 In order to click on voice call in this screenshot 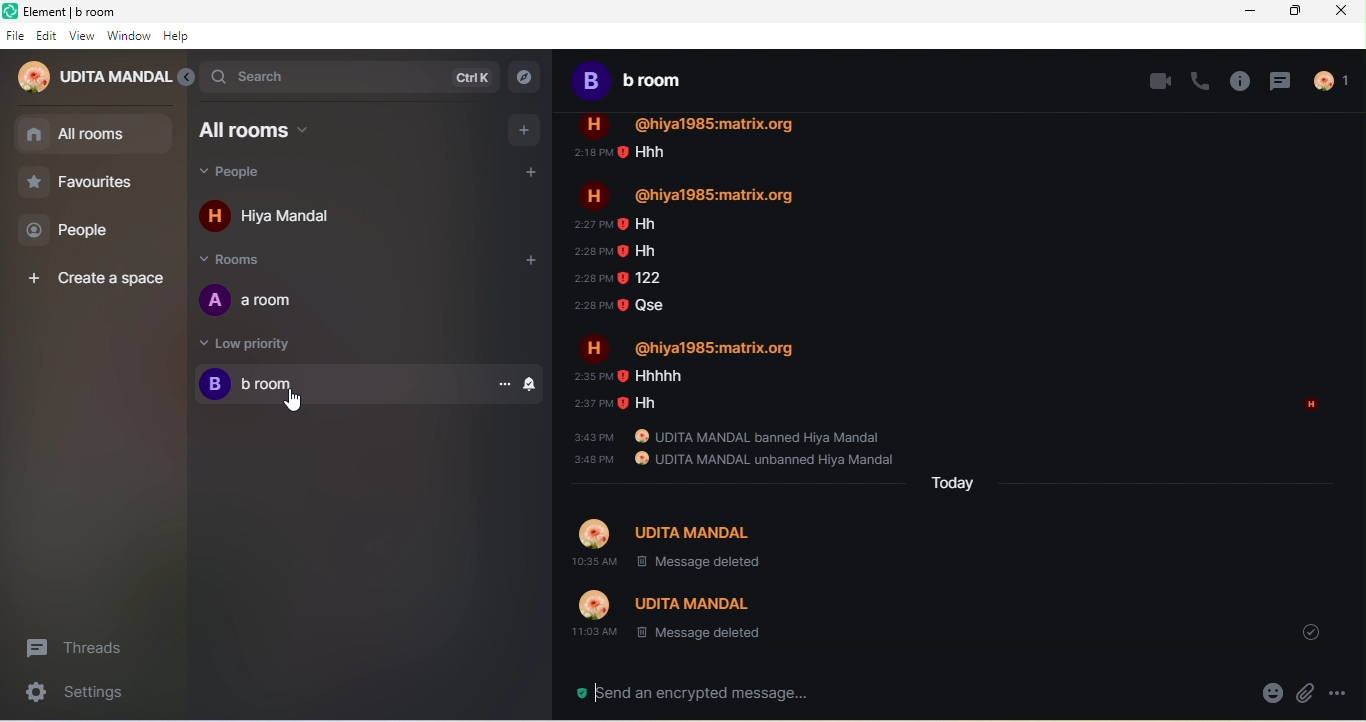, I will do `click(1201, 80)`.